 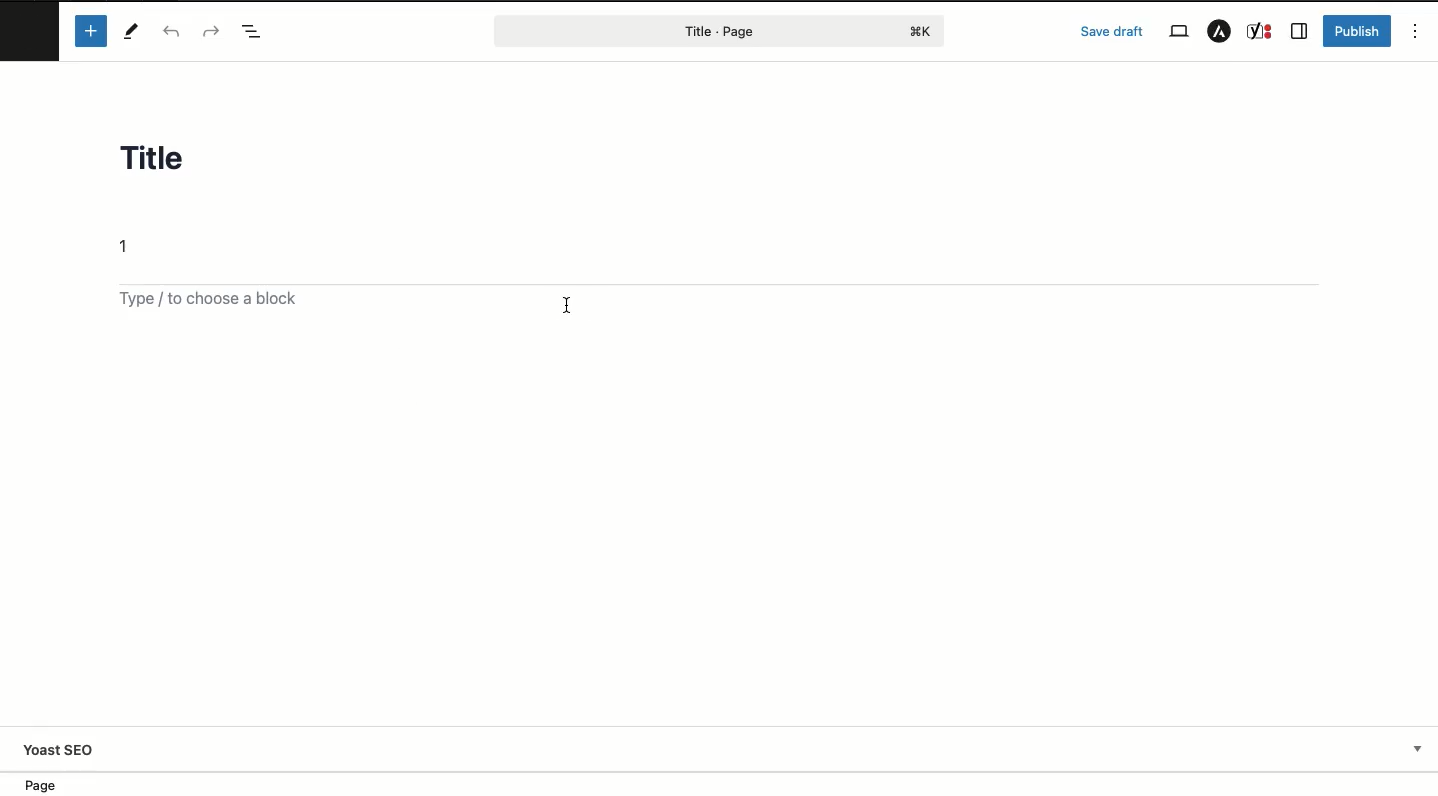 What do you see at coordinates (1261, 32) in the screenshot?
I see `Yoast` at bounding box center [1261, 32].